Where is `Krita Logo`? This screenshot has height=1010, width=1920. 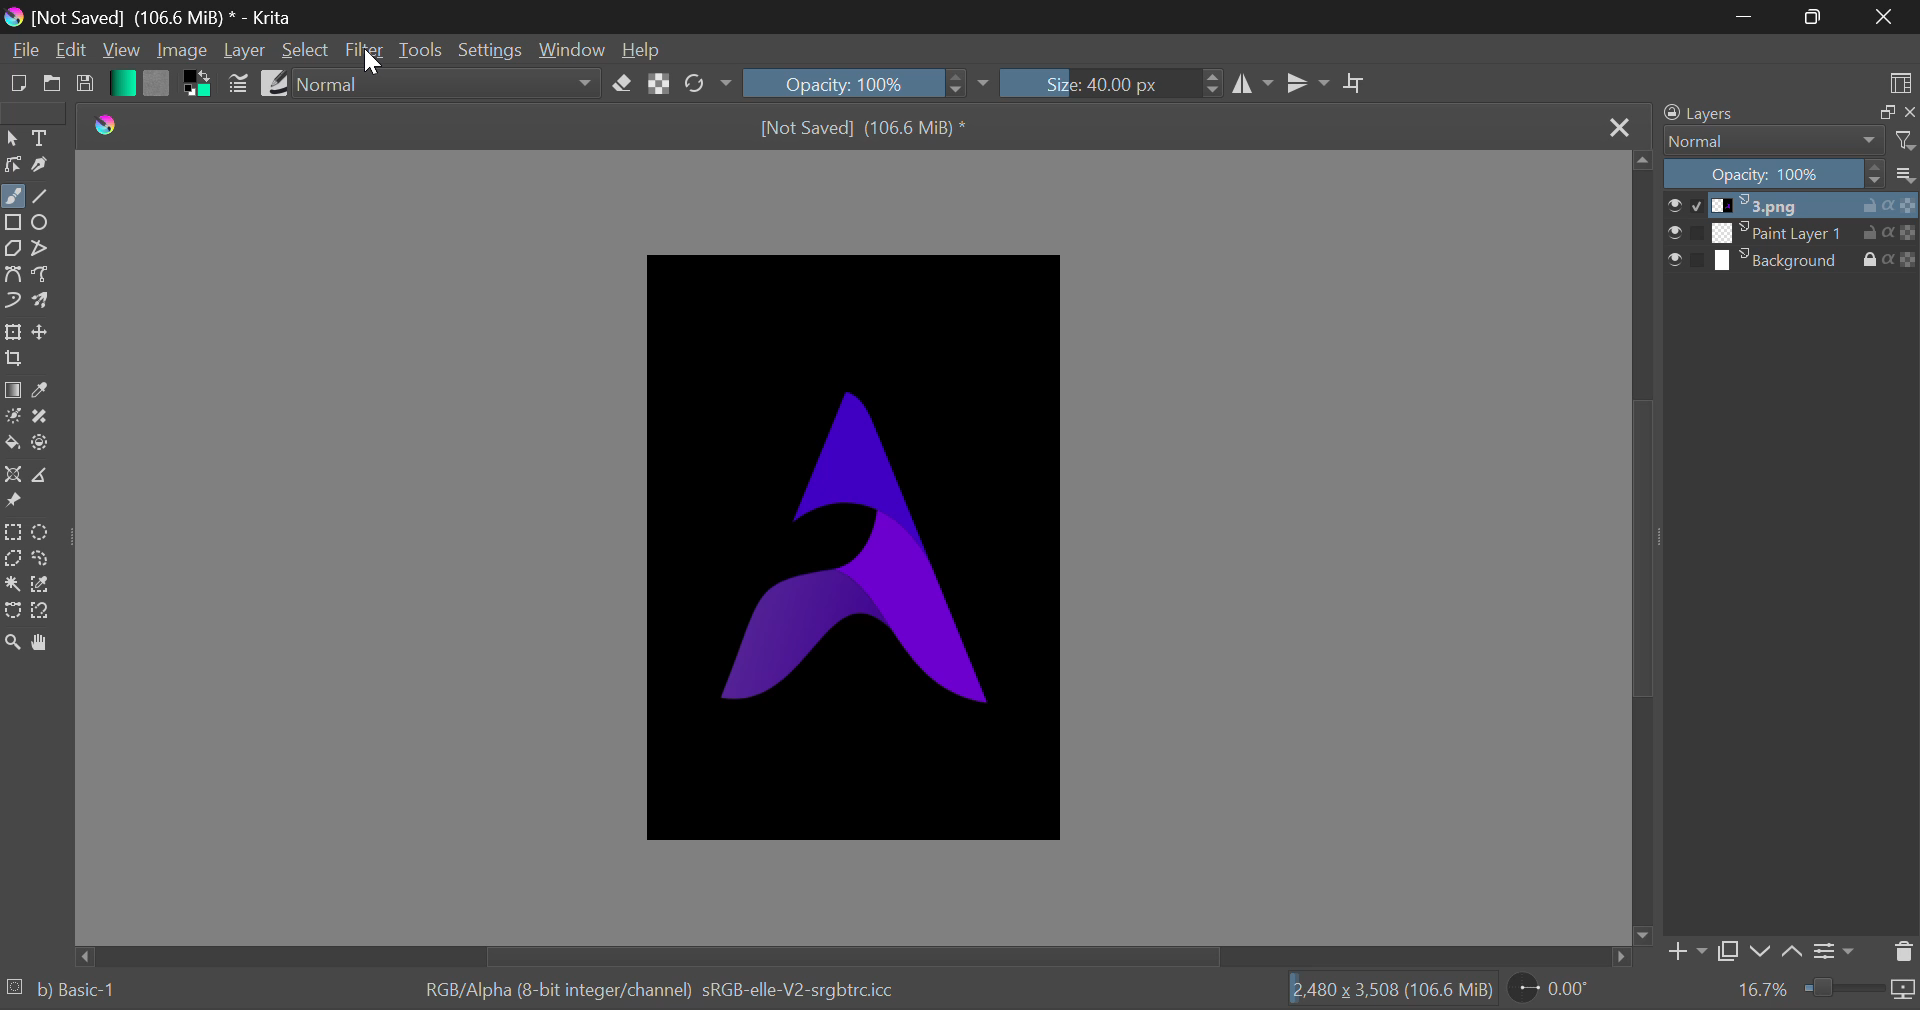 Krita Logo is located at coordinates (106, 123).